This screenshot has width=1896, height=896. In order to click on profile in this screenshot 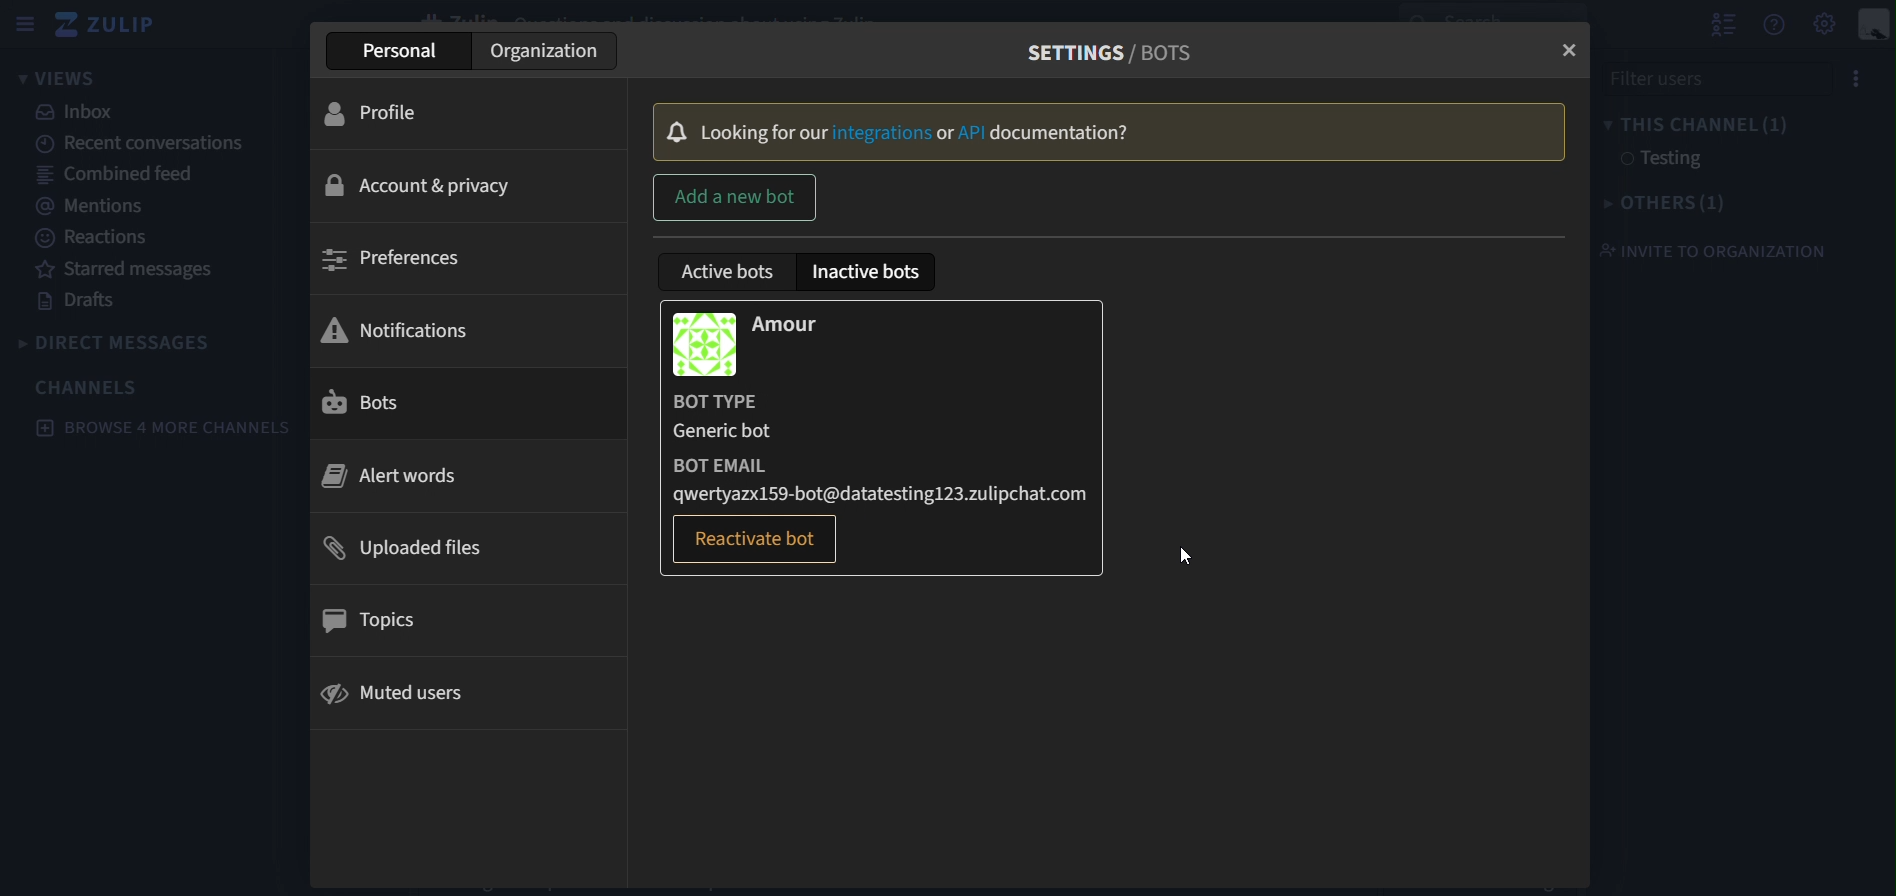, I will do `click(389, 117)`.